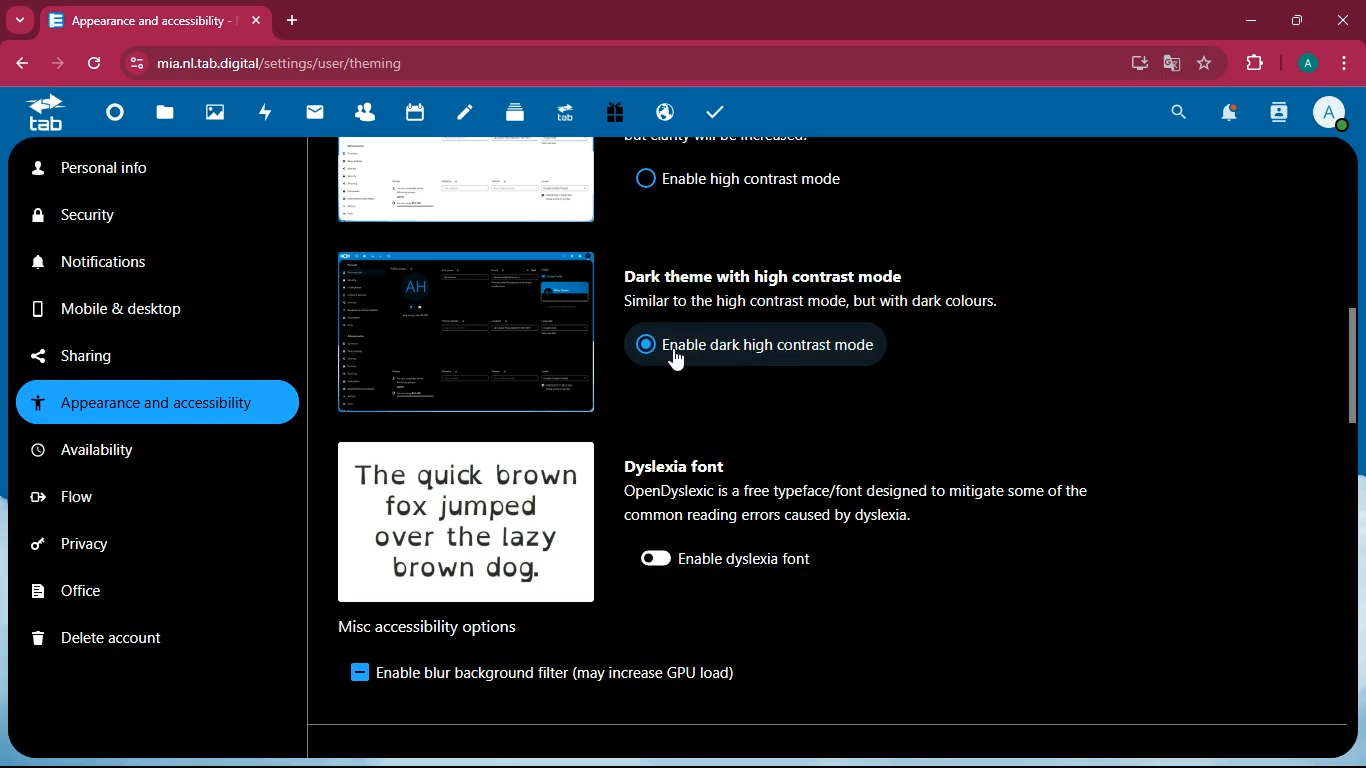 This screenshot has width=1366, height=768. I want to click on appearance, so click(156, 401).